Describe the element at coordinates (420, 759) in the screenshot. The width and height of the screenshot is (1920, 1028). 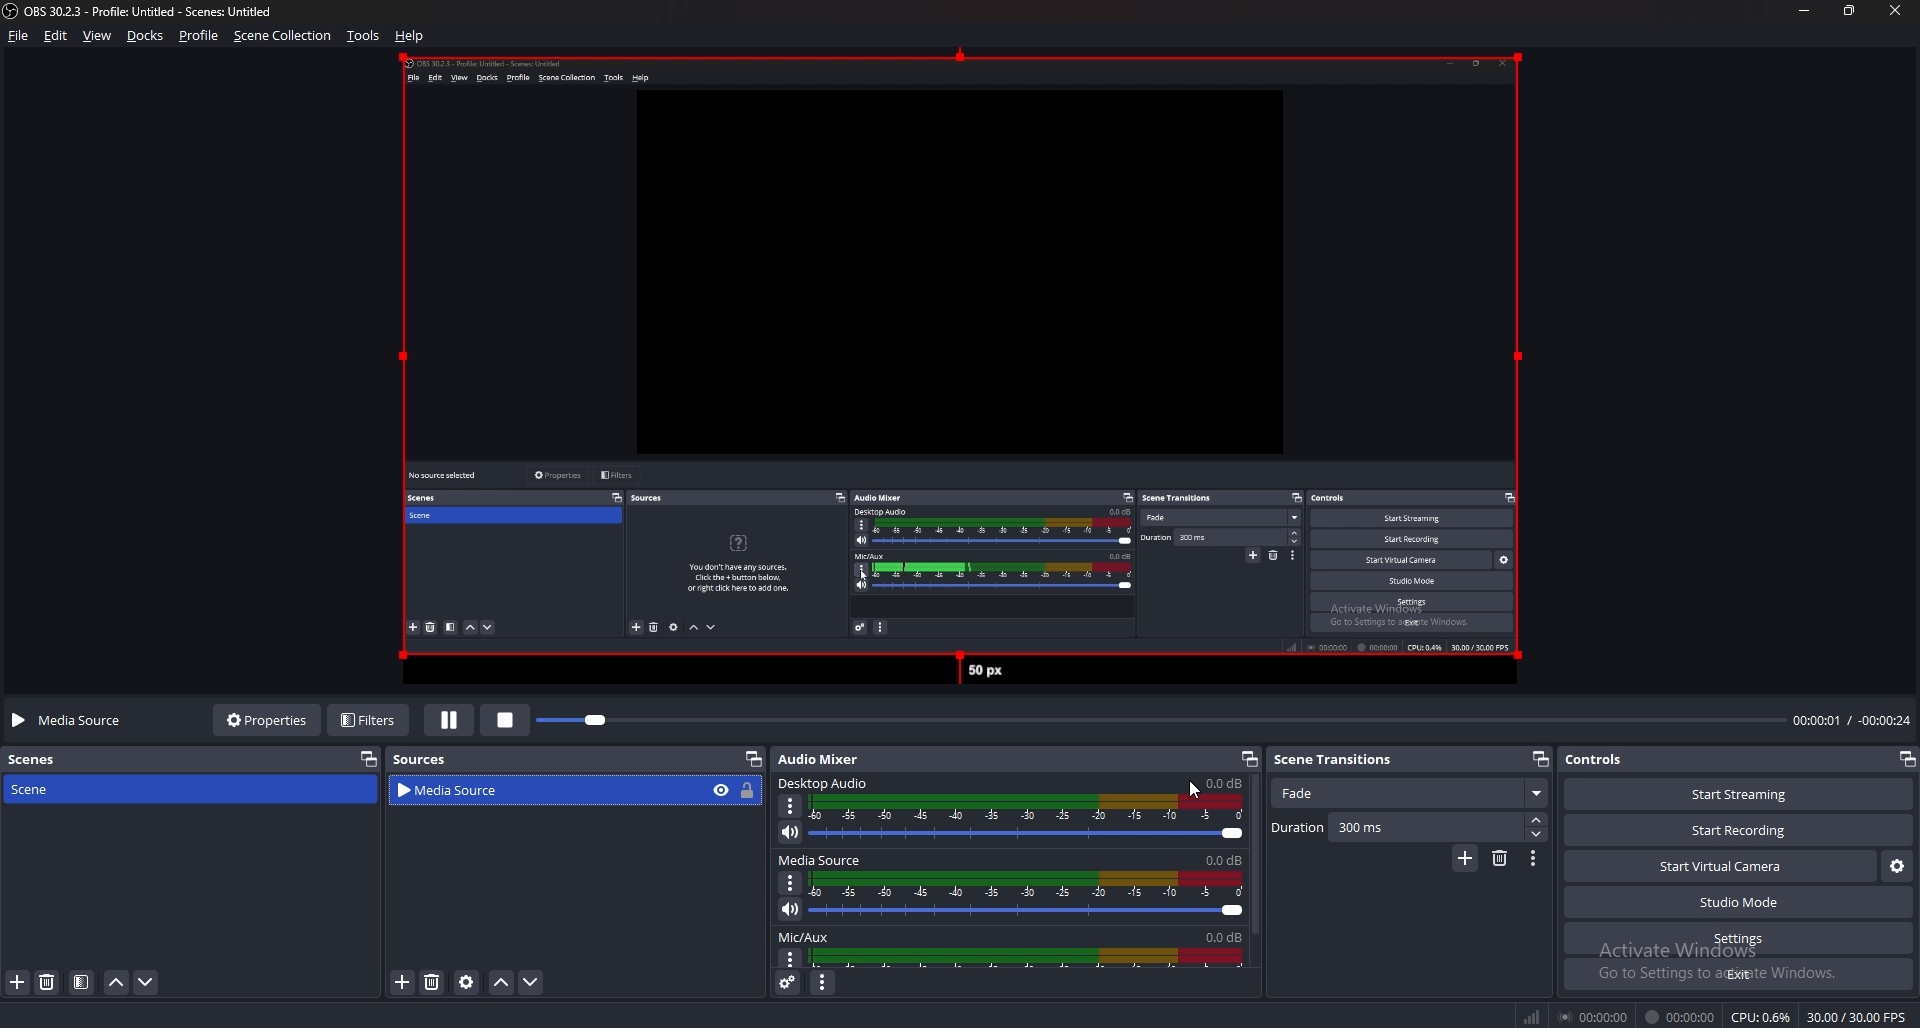
I see `Sources` at that location.